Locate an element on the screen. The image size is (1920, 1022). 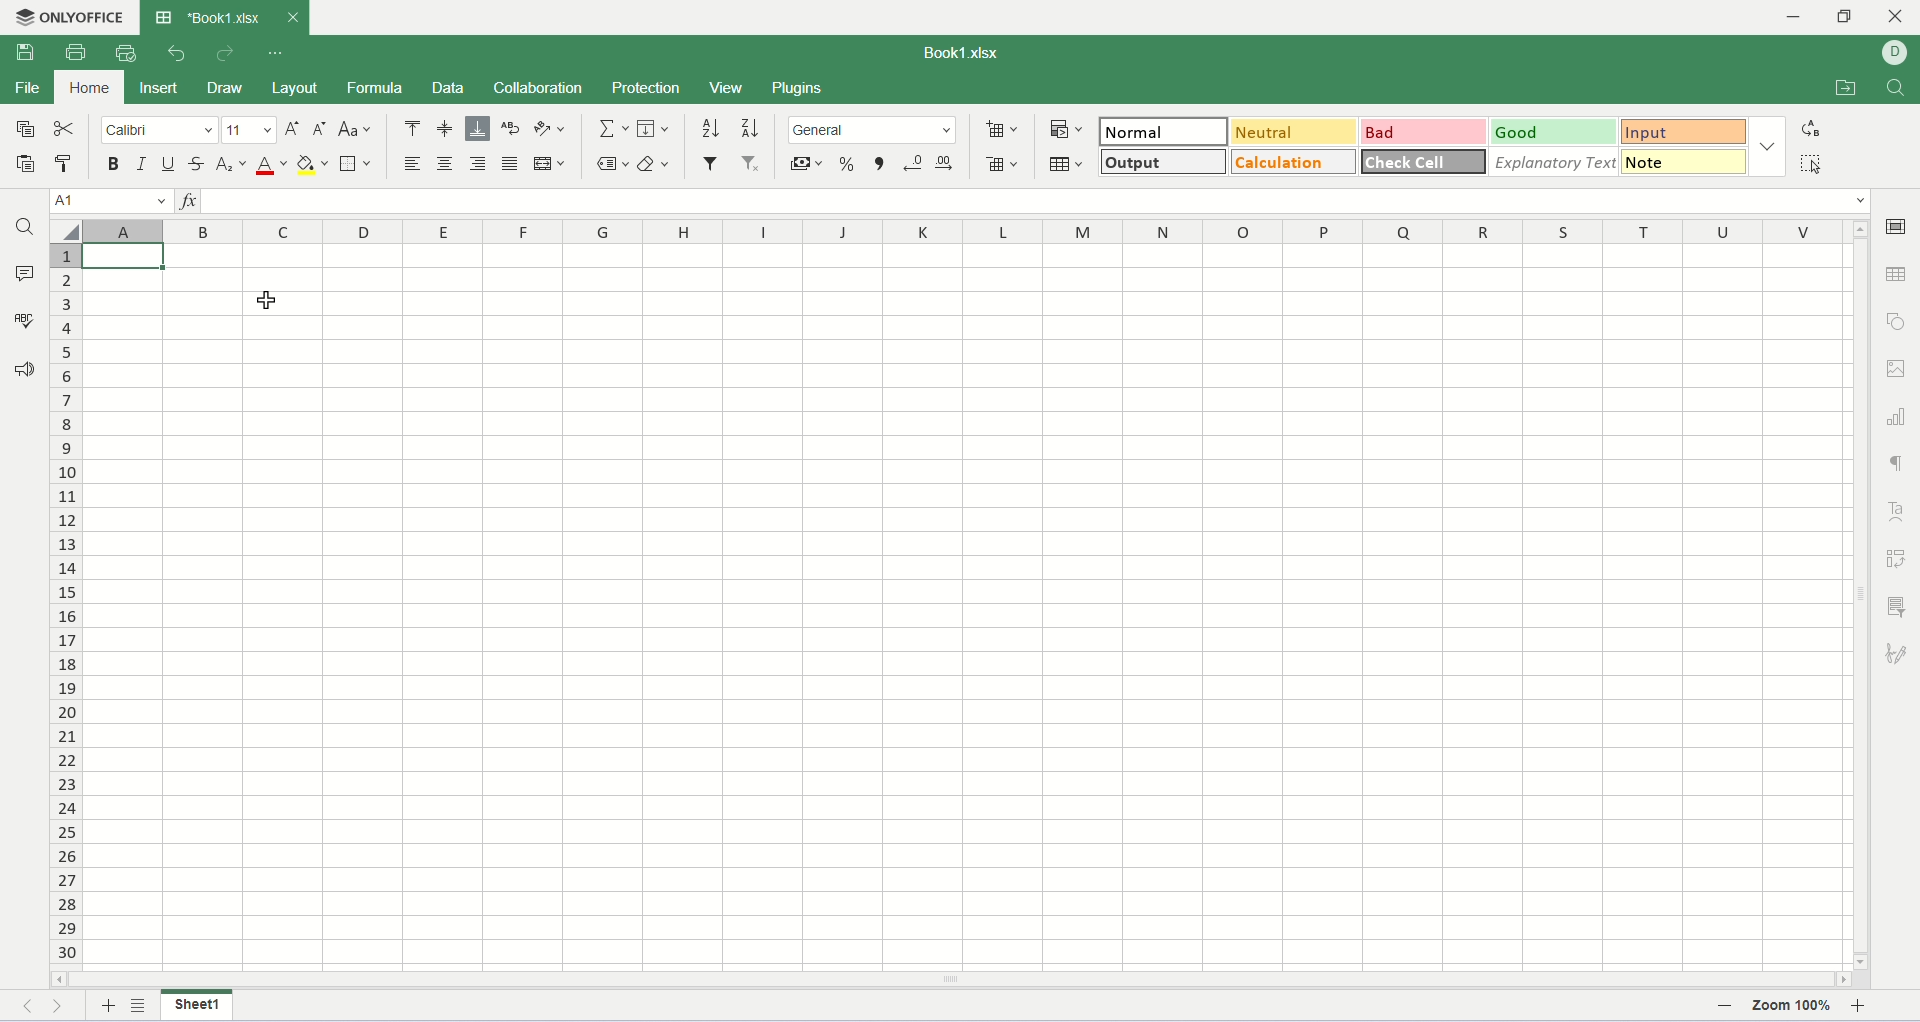
save is located at coordinates (30, 53).